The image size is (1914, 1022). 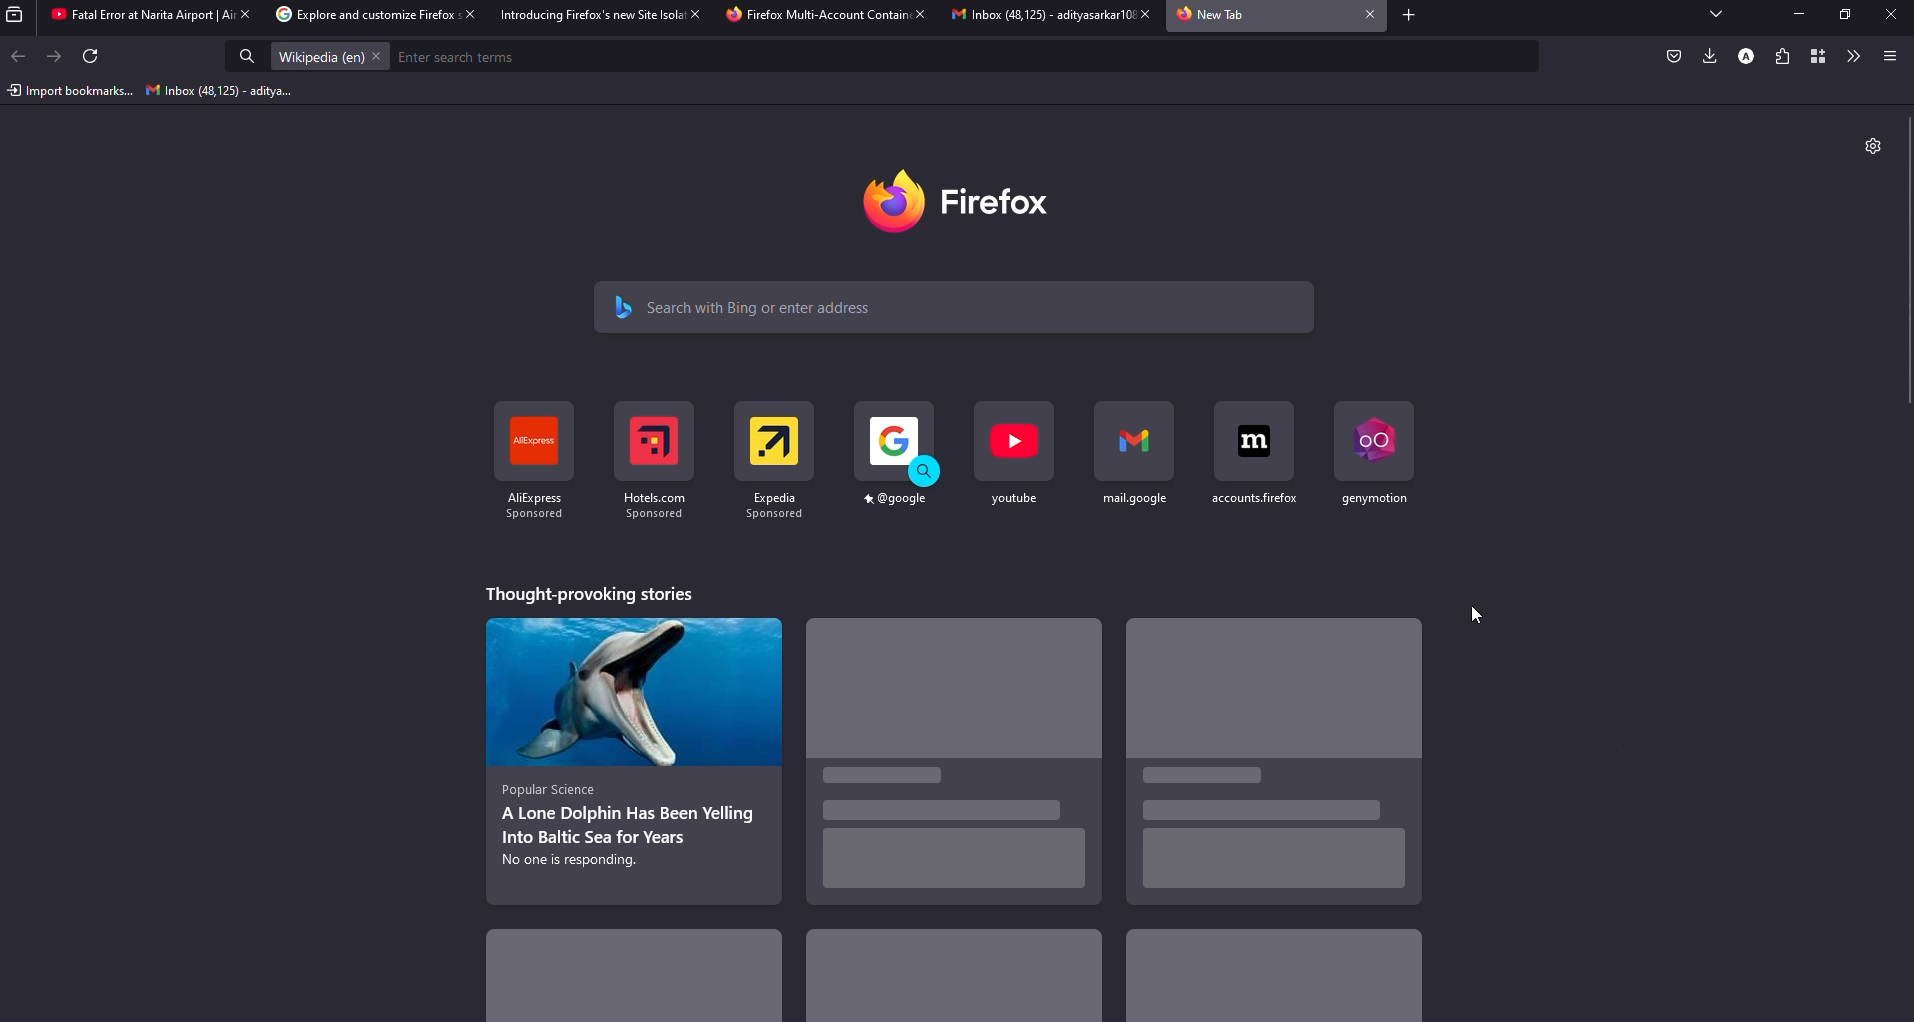 I want to click on wiki, so click(x=318, y=57).